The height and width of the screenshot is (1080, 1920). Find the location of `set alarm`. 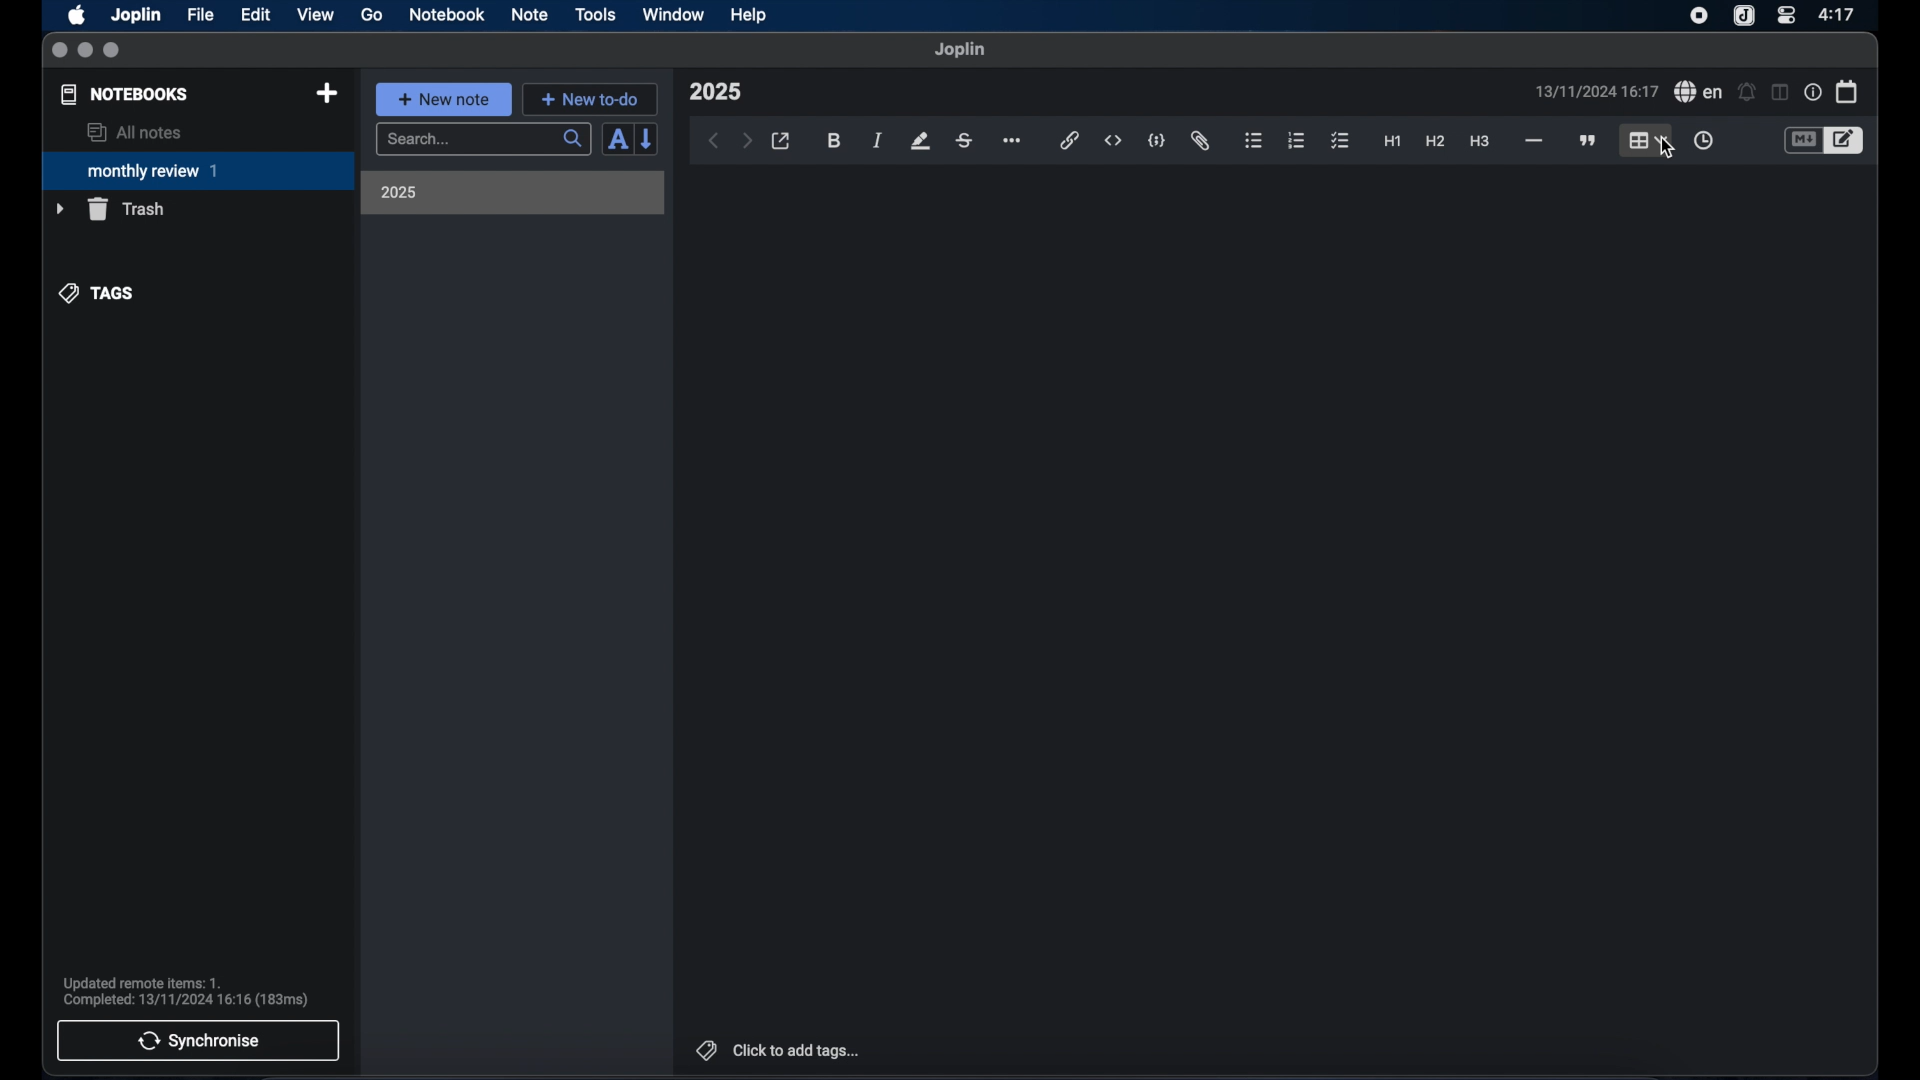

set alarm is located at coordinates (1747, 93).